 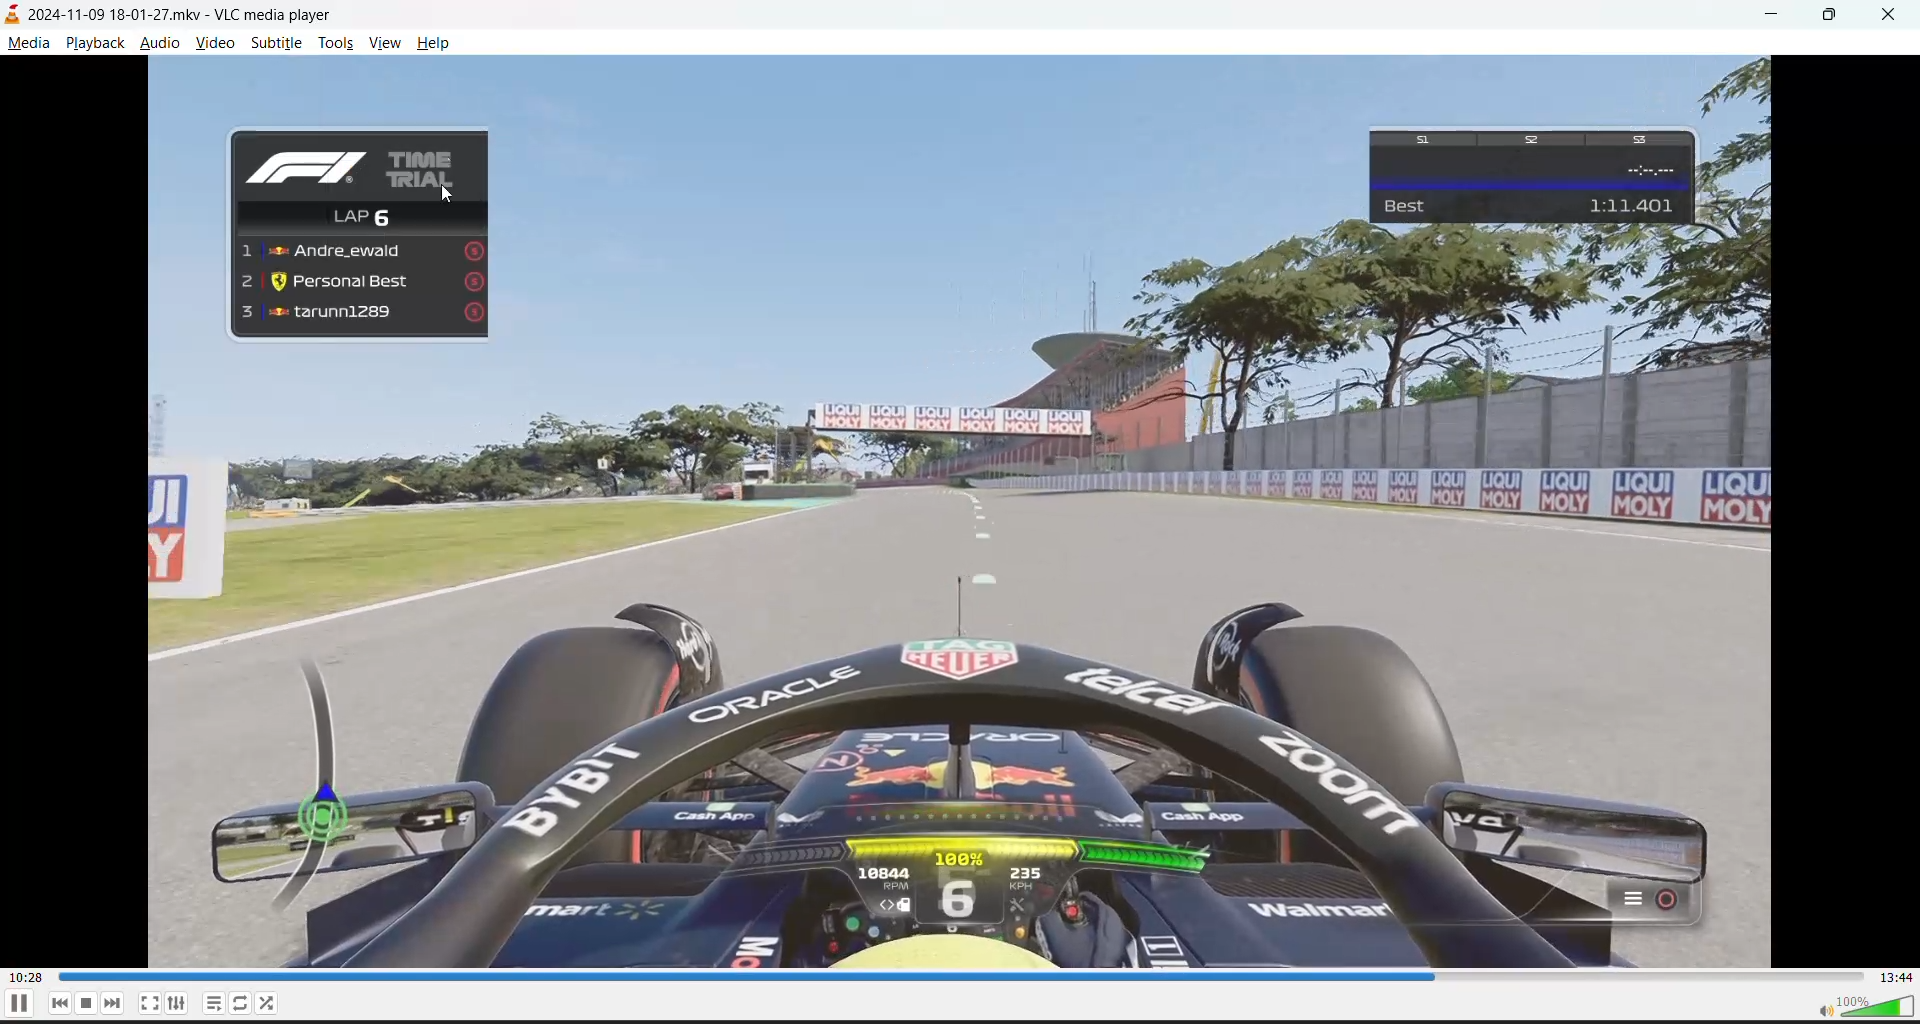 I want to click on random, so click(x=273, y=1005).